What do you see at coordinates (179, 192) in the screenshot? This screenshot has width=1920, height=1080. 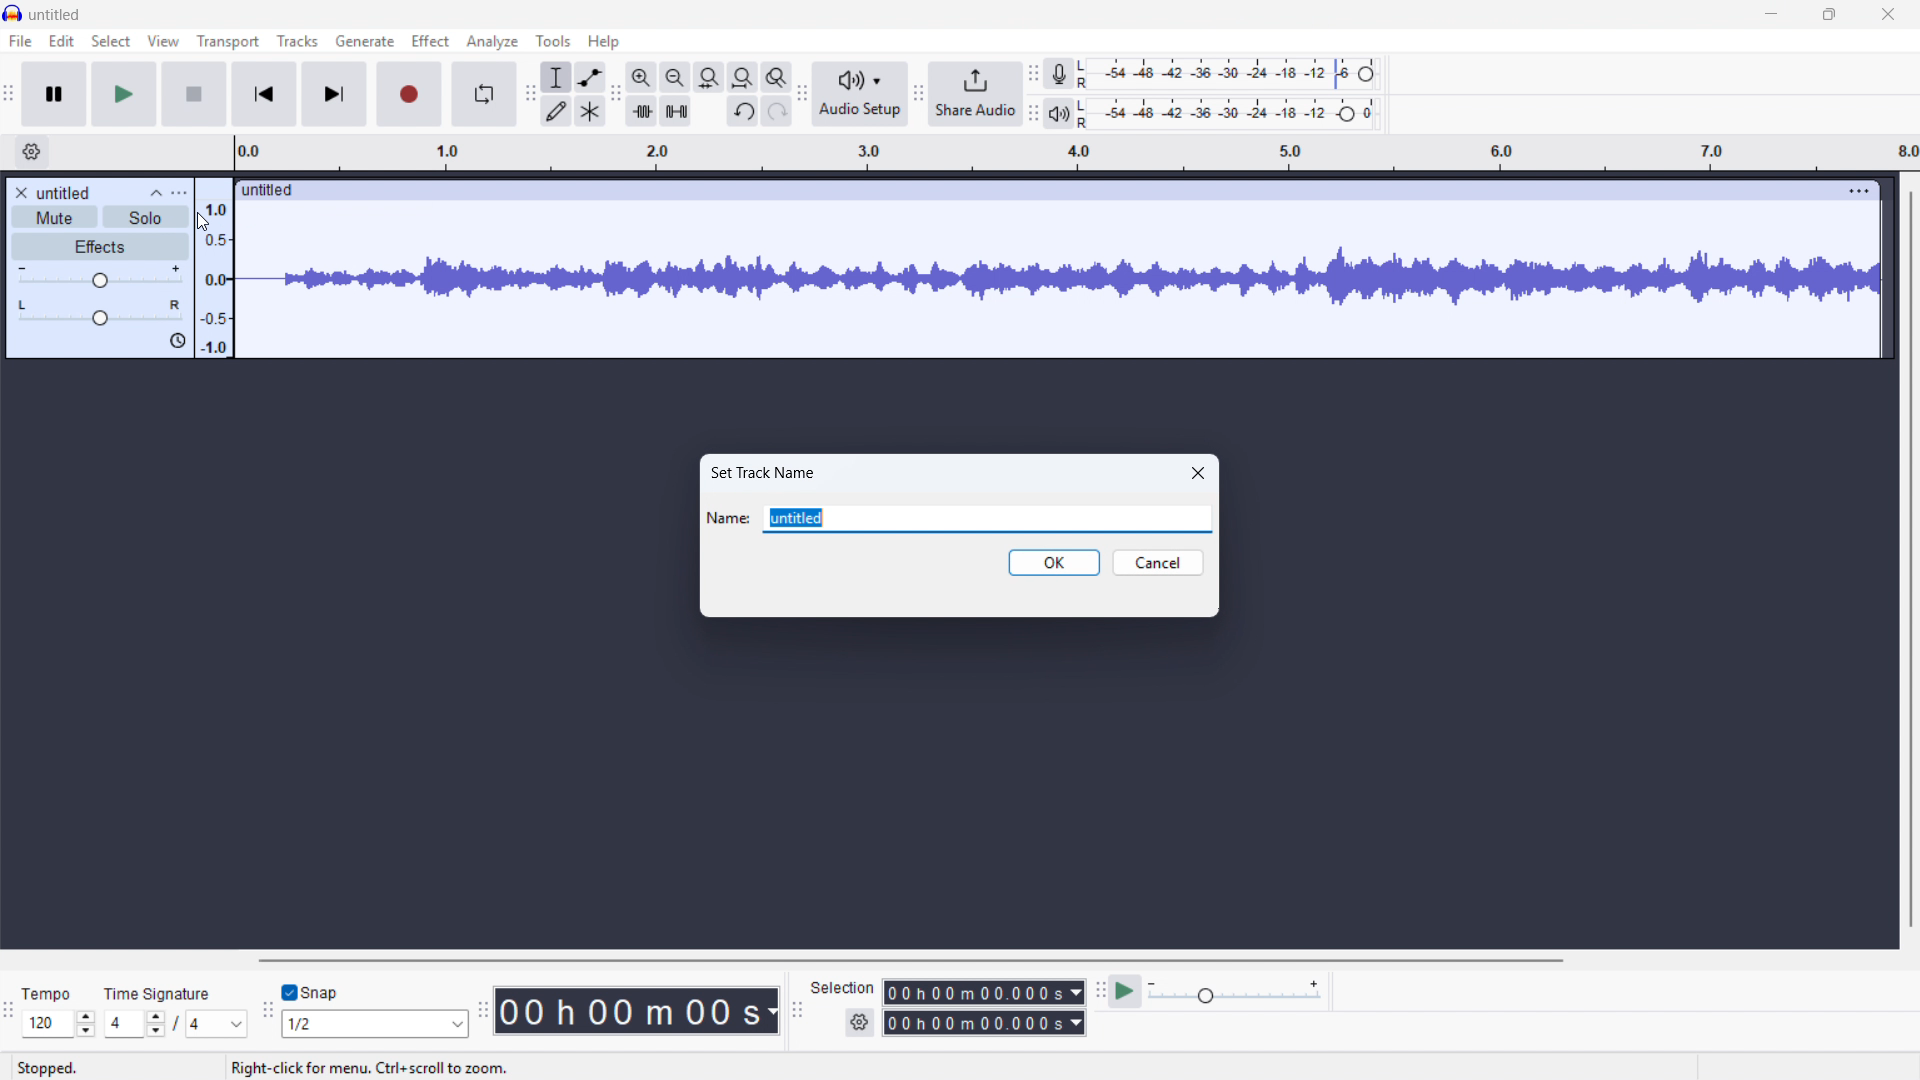 I see `Track control panel menu ` at bounding box center [179, 192].